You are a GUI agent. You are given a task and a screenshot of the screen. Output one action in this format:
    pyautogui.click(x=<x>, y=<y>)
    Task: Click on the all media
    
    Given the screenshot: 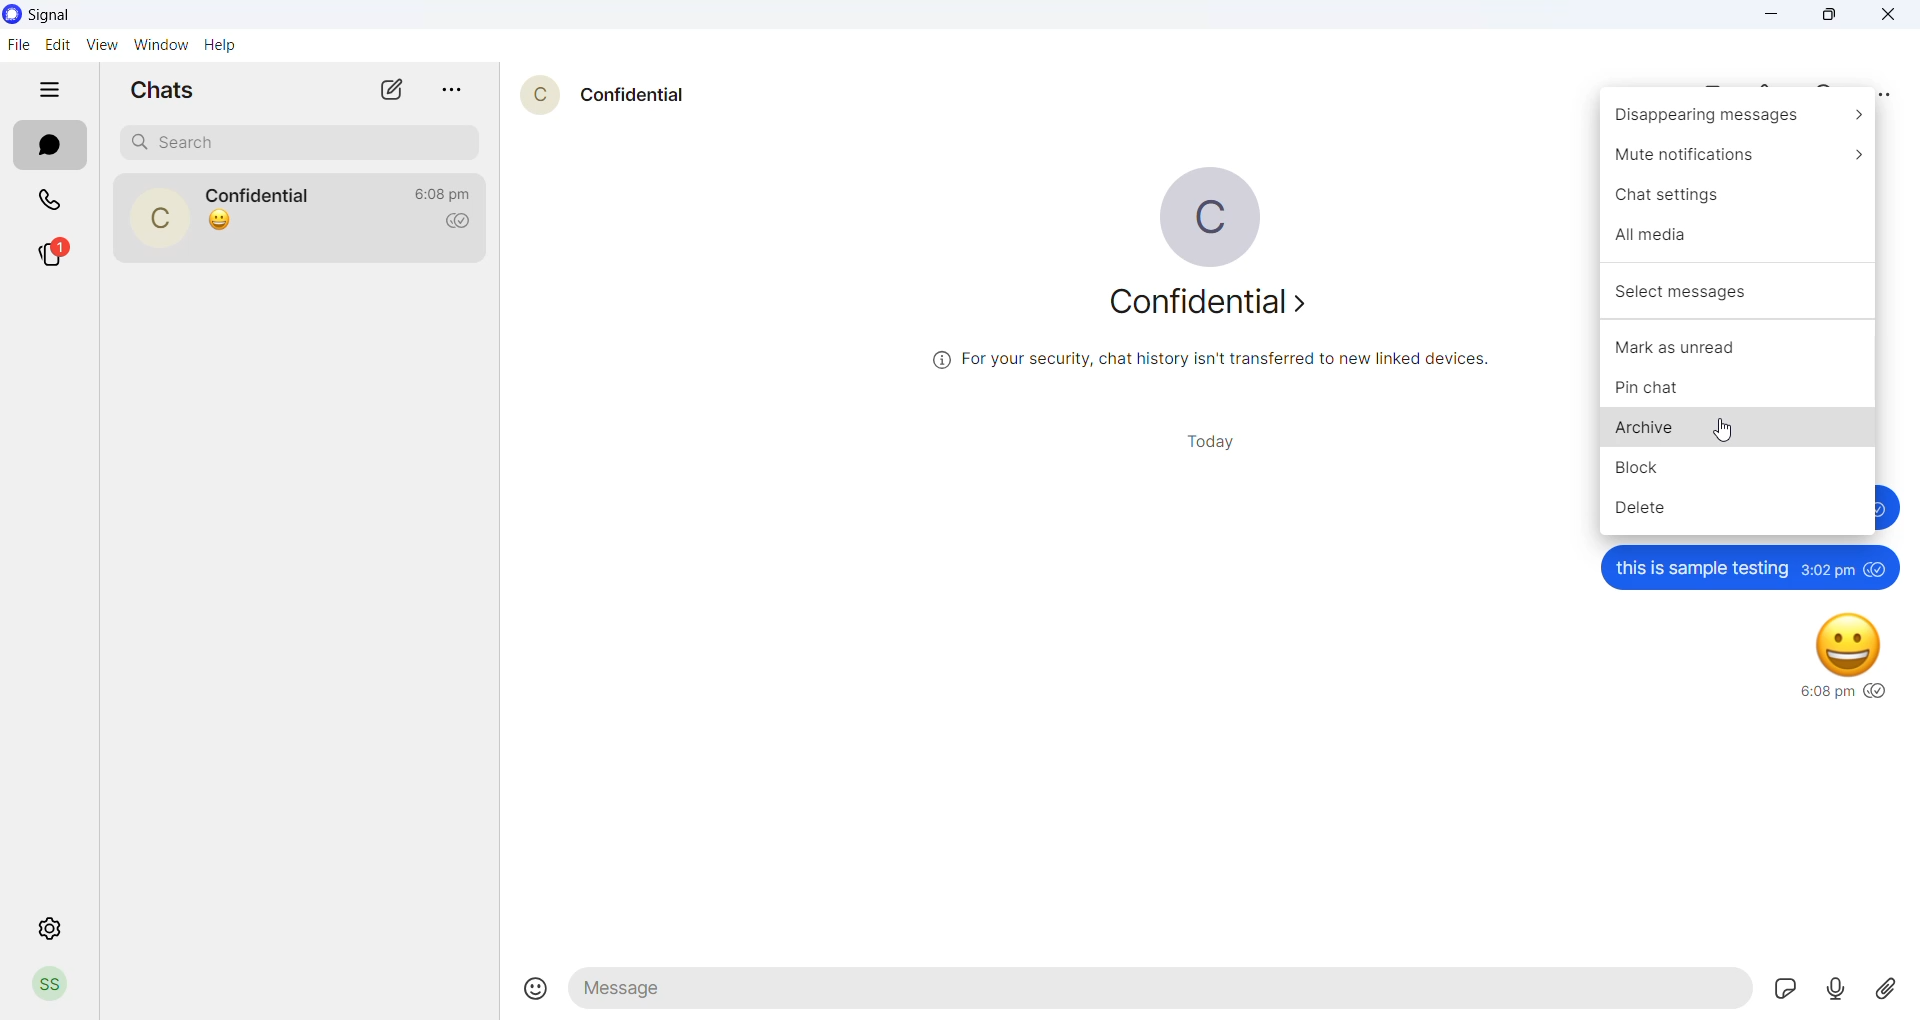 What is the action you would take?
    pyautogui.click(x=1736, y=235)
    